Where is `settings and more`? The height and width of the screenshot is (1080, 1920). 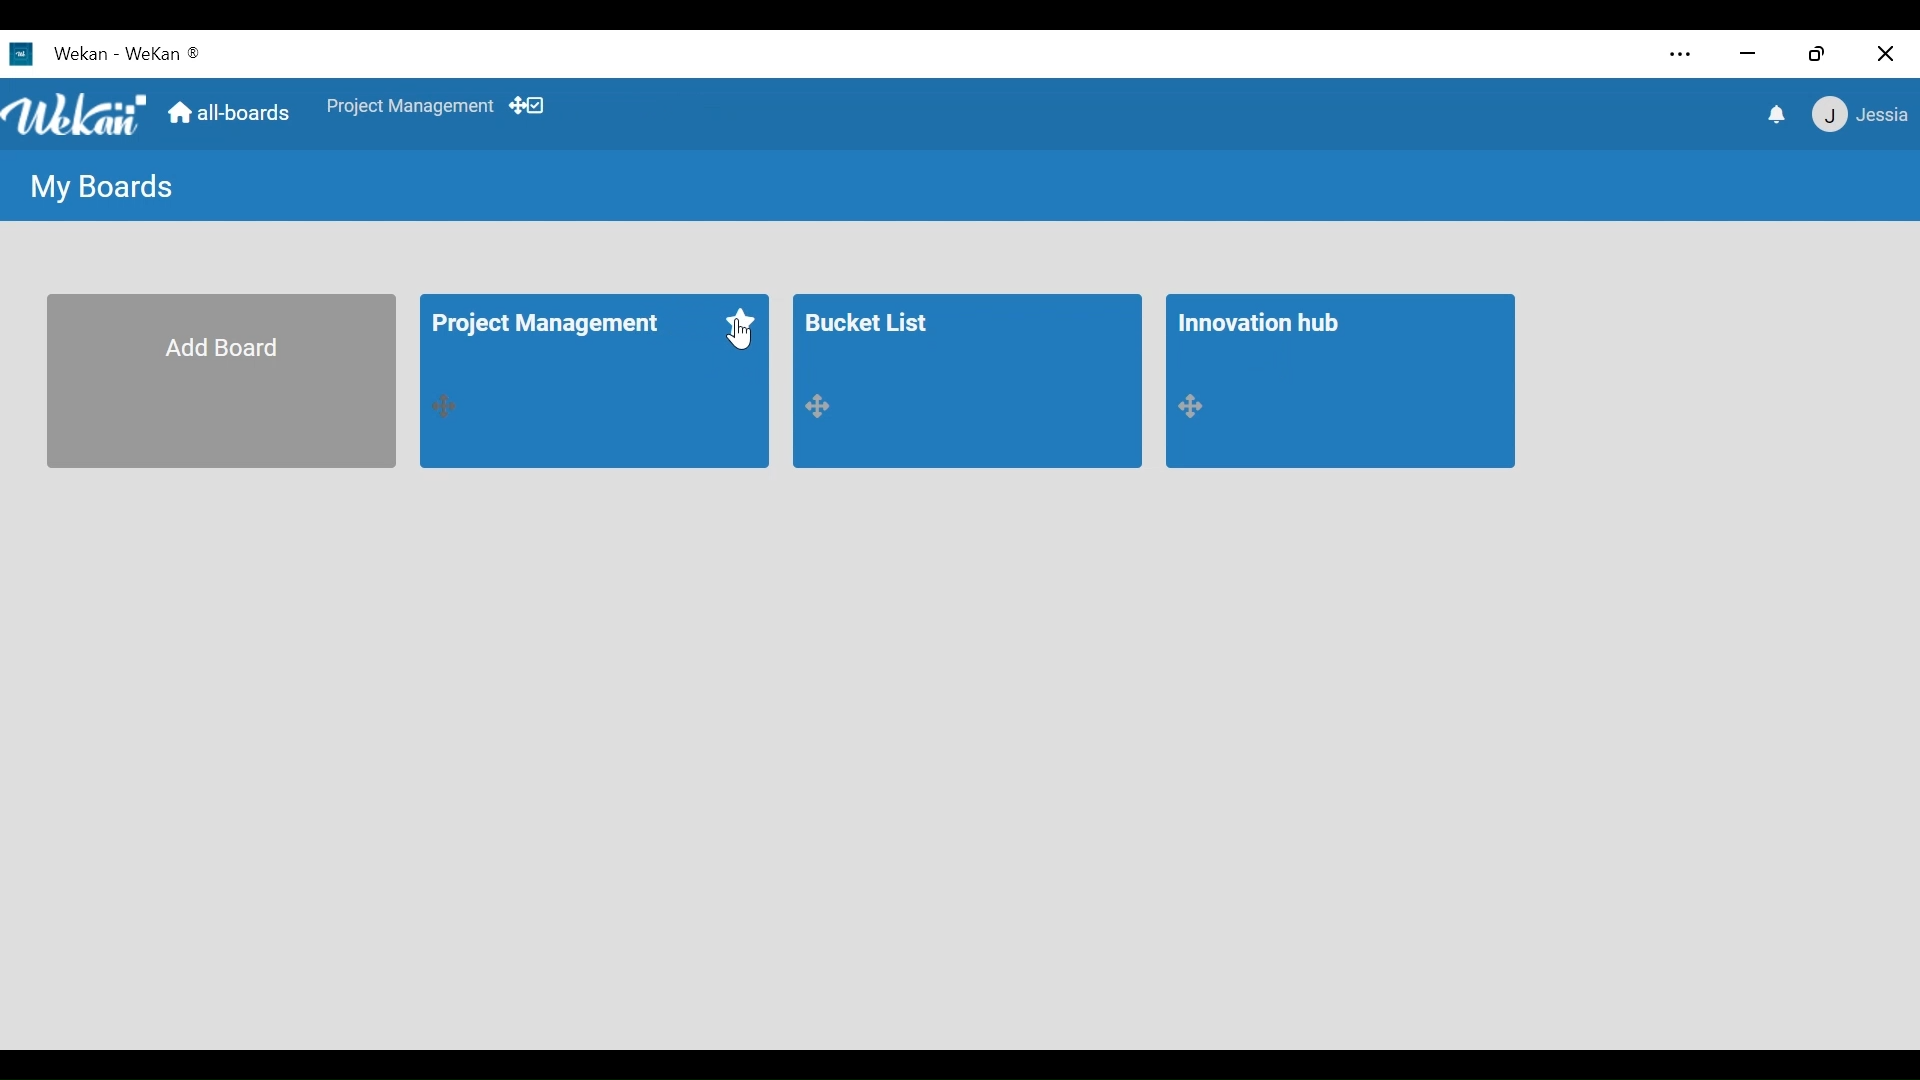 settings and more is located at coordinates (1678, 56).